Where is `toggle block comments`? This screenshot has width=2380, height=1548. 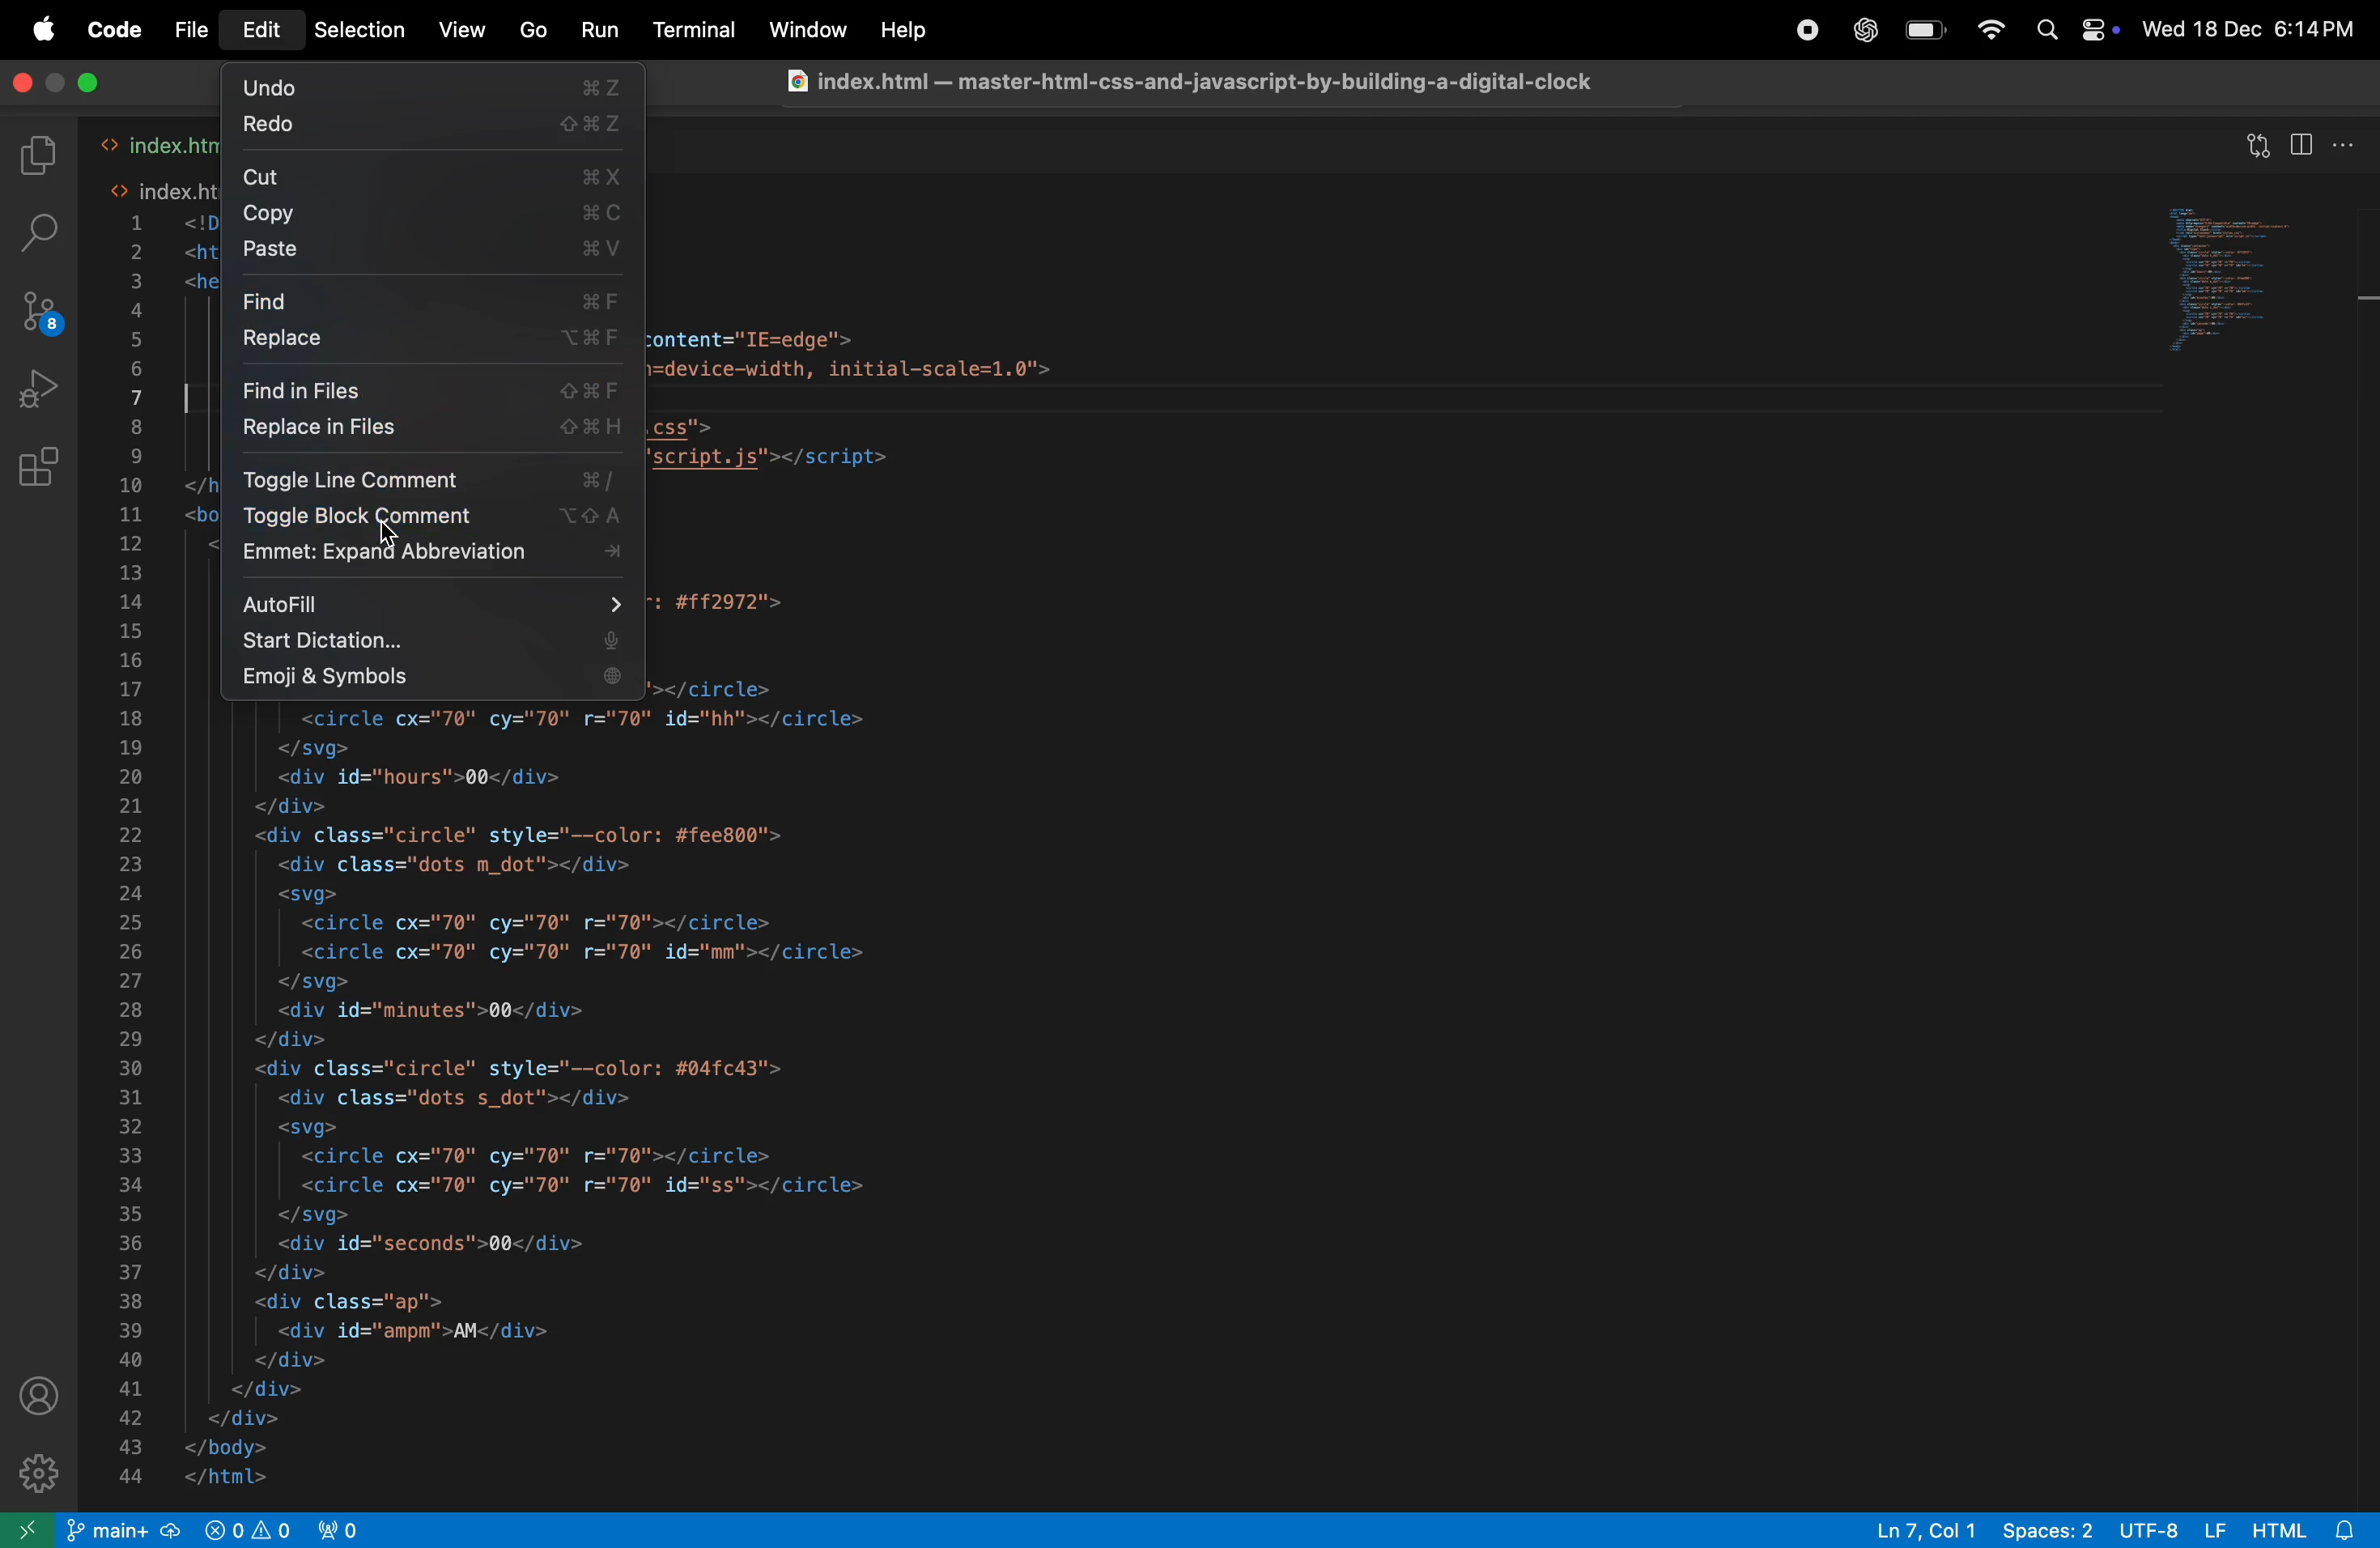
toggle block comments is located at coordinates (429, 520).